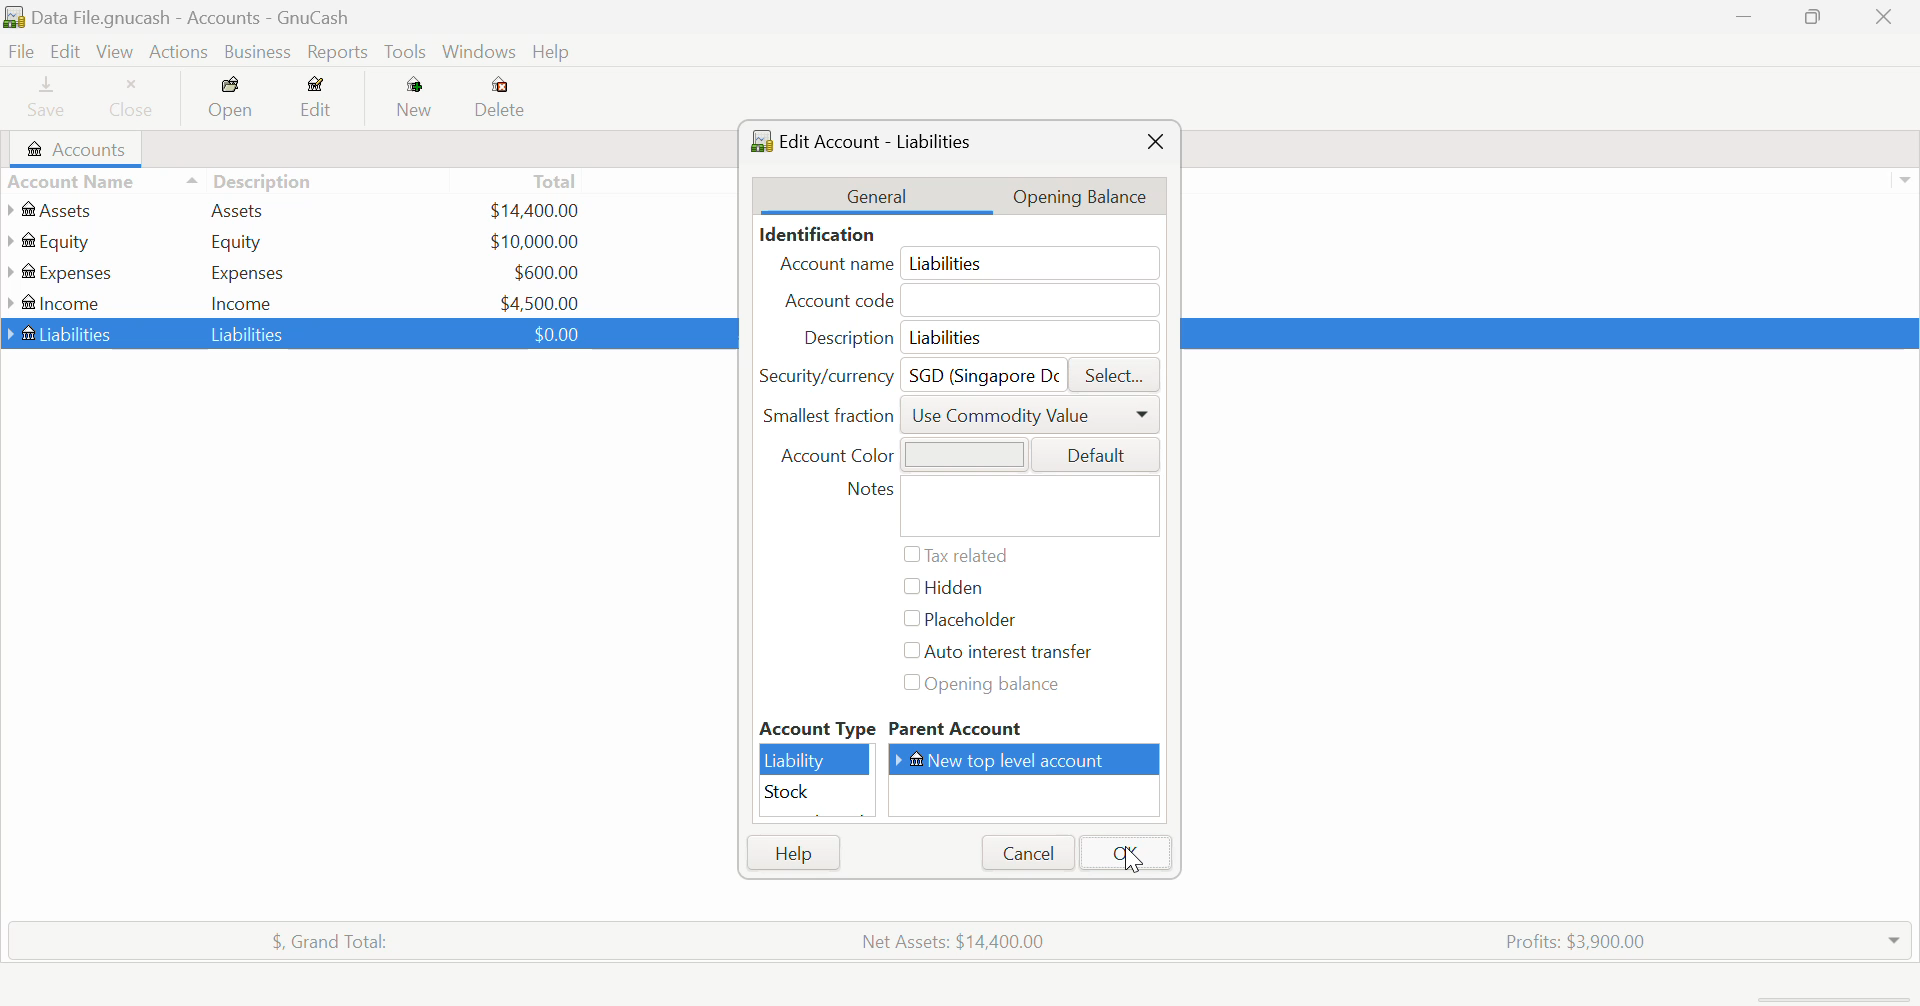 Image resolution: width=1920 pixels, height=1006 pixels. Describe the element at coordinates (61, 332) in the screenshot. I see `Liabilities Account` at that location.